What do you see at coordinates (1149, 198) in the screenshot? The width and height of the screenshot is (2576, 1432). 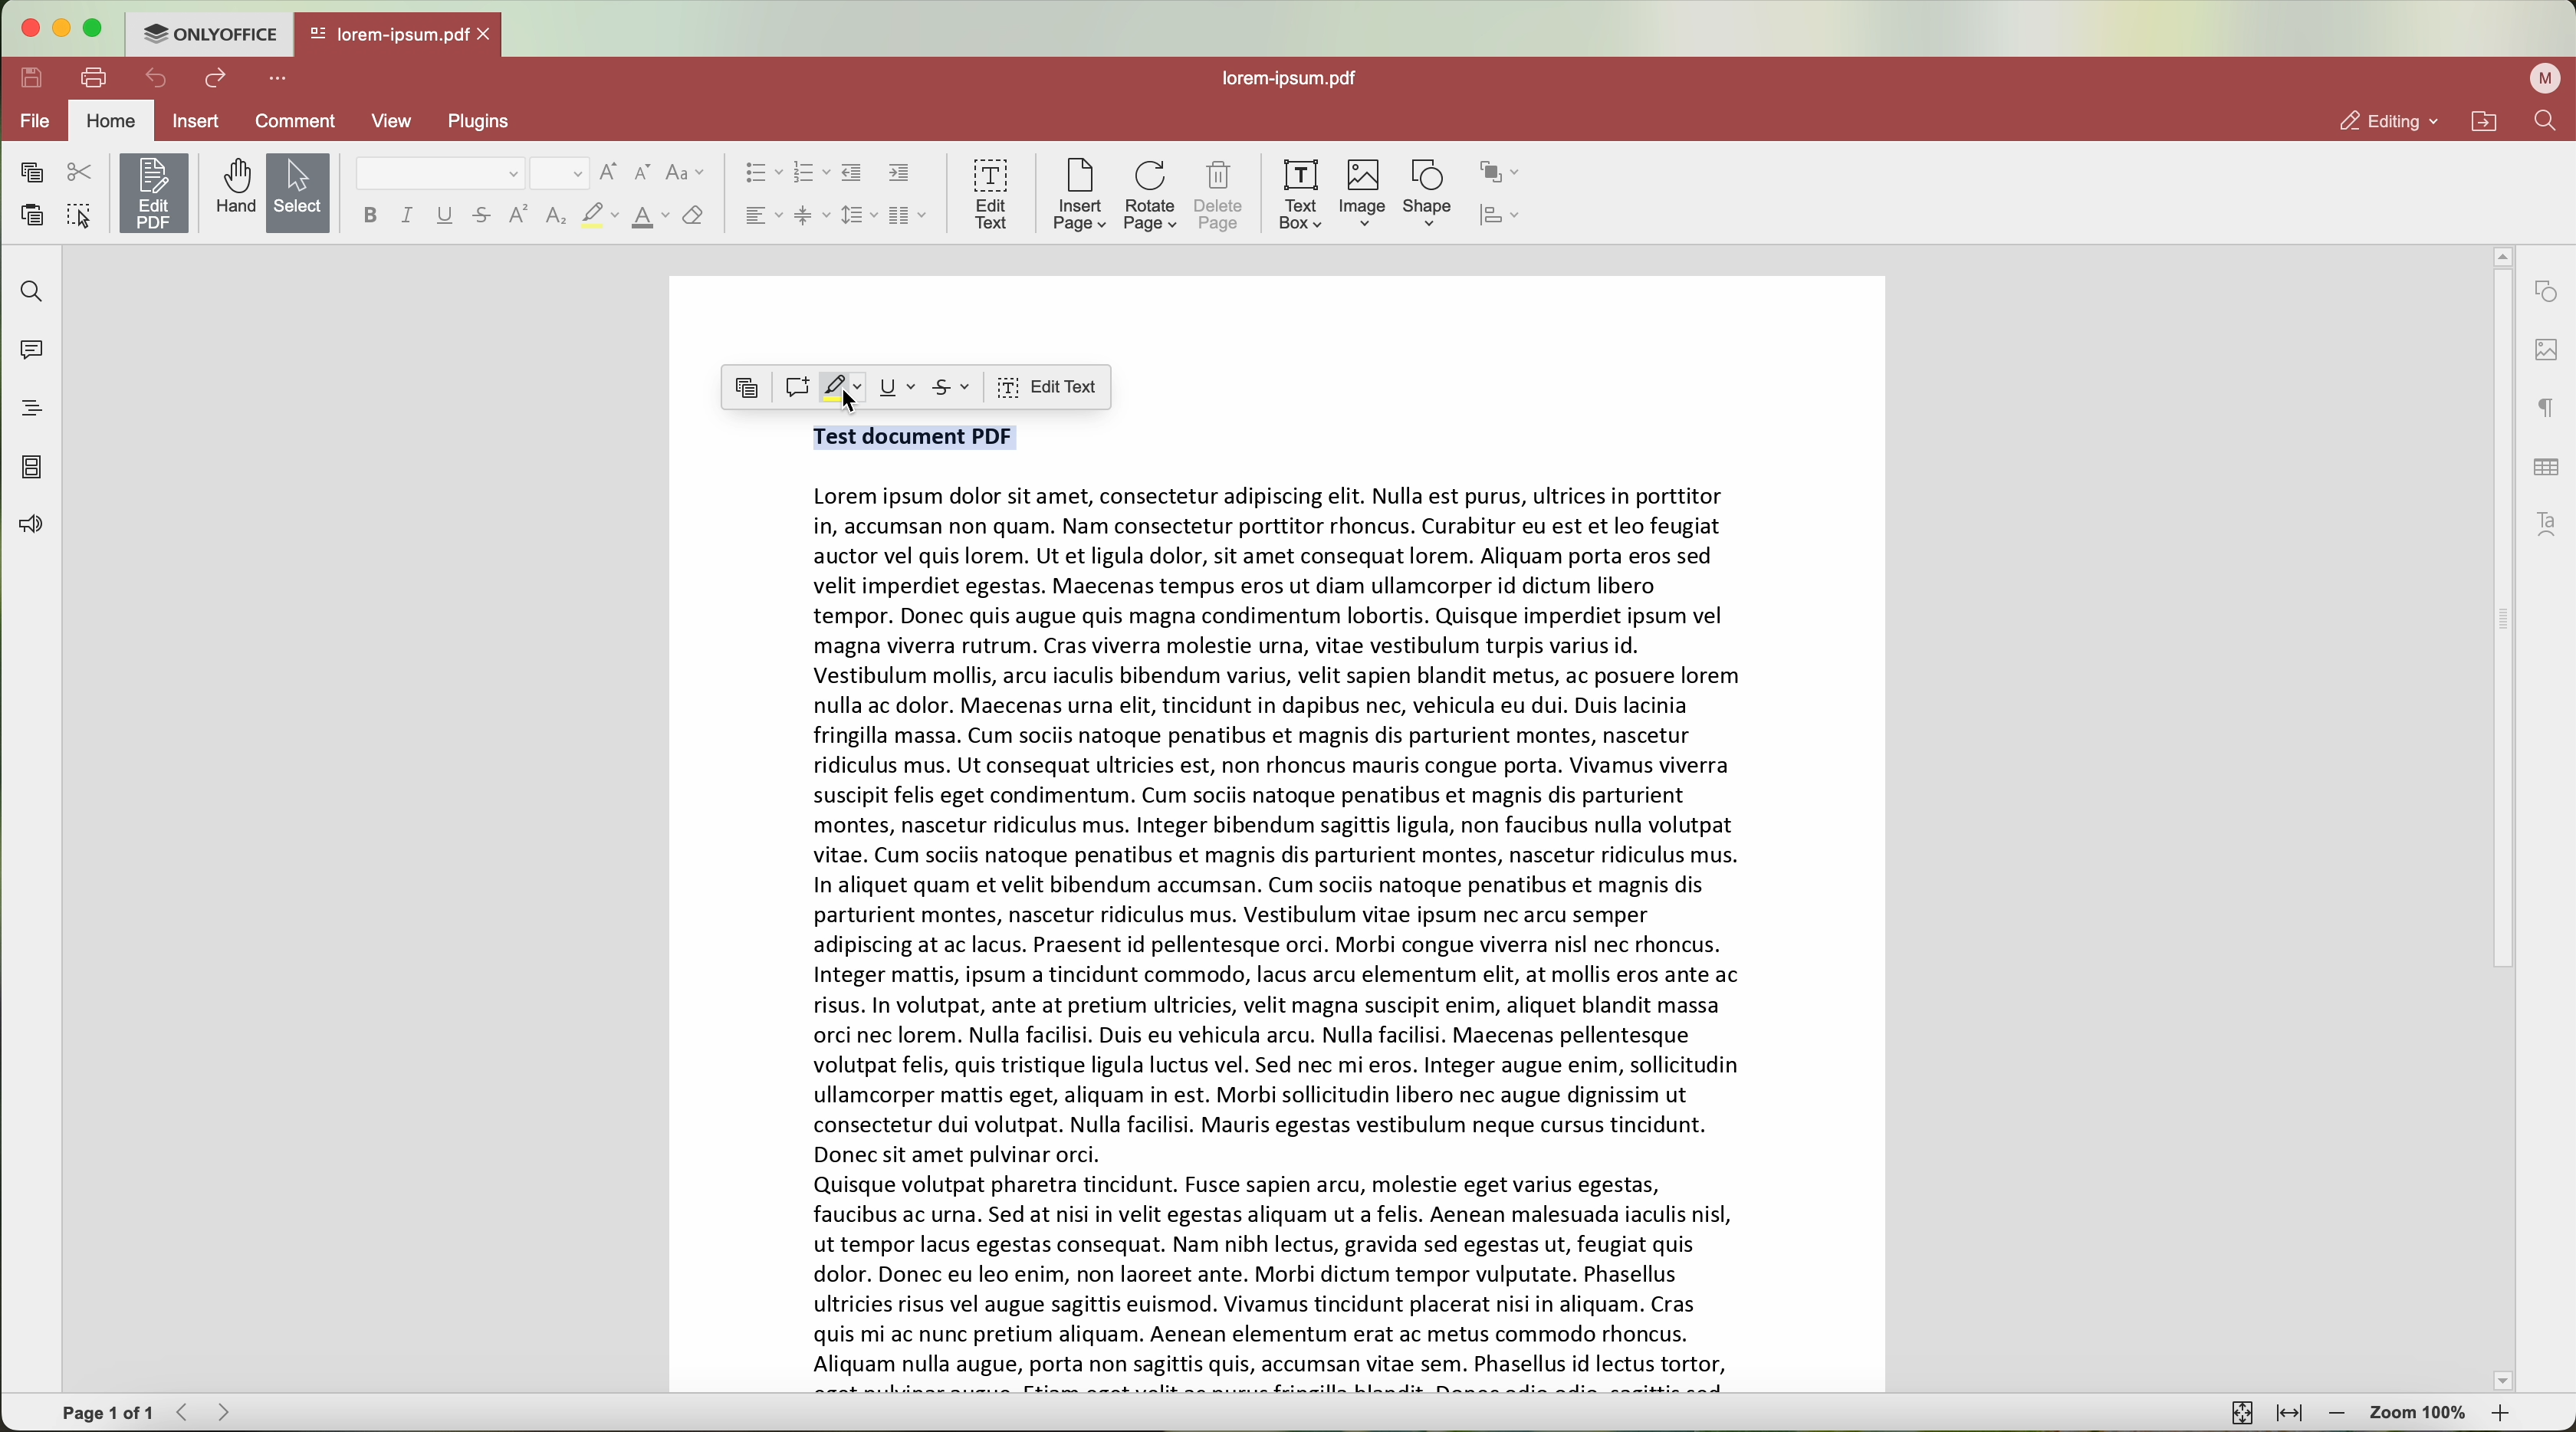 I see `rotate page` at bounding box center [1149, 198].